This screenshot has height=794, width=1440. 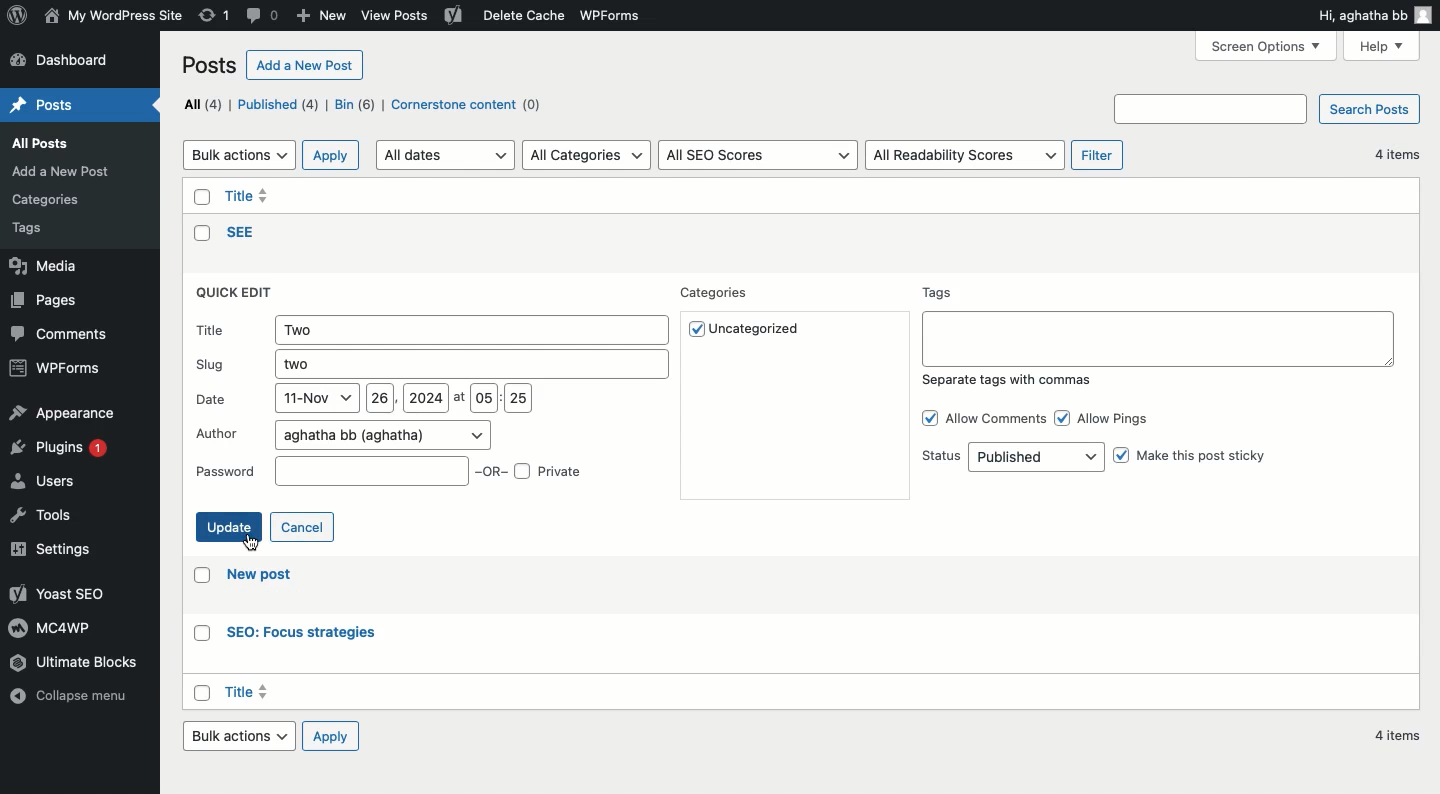 I want to click on Screen options, so click(x=1267, y=46).